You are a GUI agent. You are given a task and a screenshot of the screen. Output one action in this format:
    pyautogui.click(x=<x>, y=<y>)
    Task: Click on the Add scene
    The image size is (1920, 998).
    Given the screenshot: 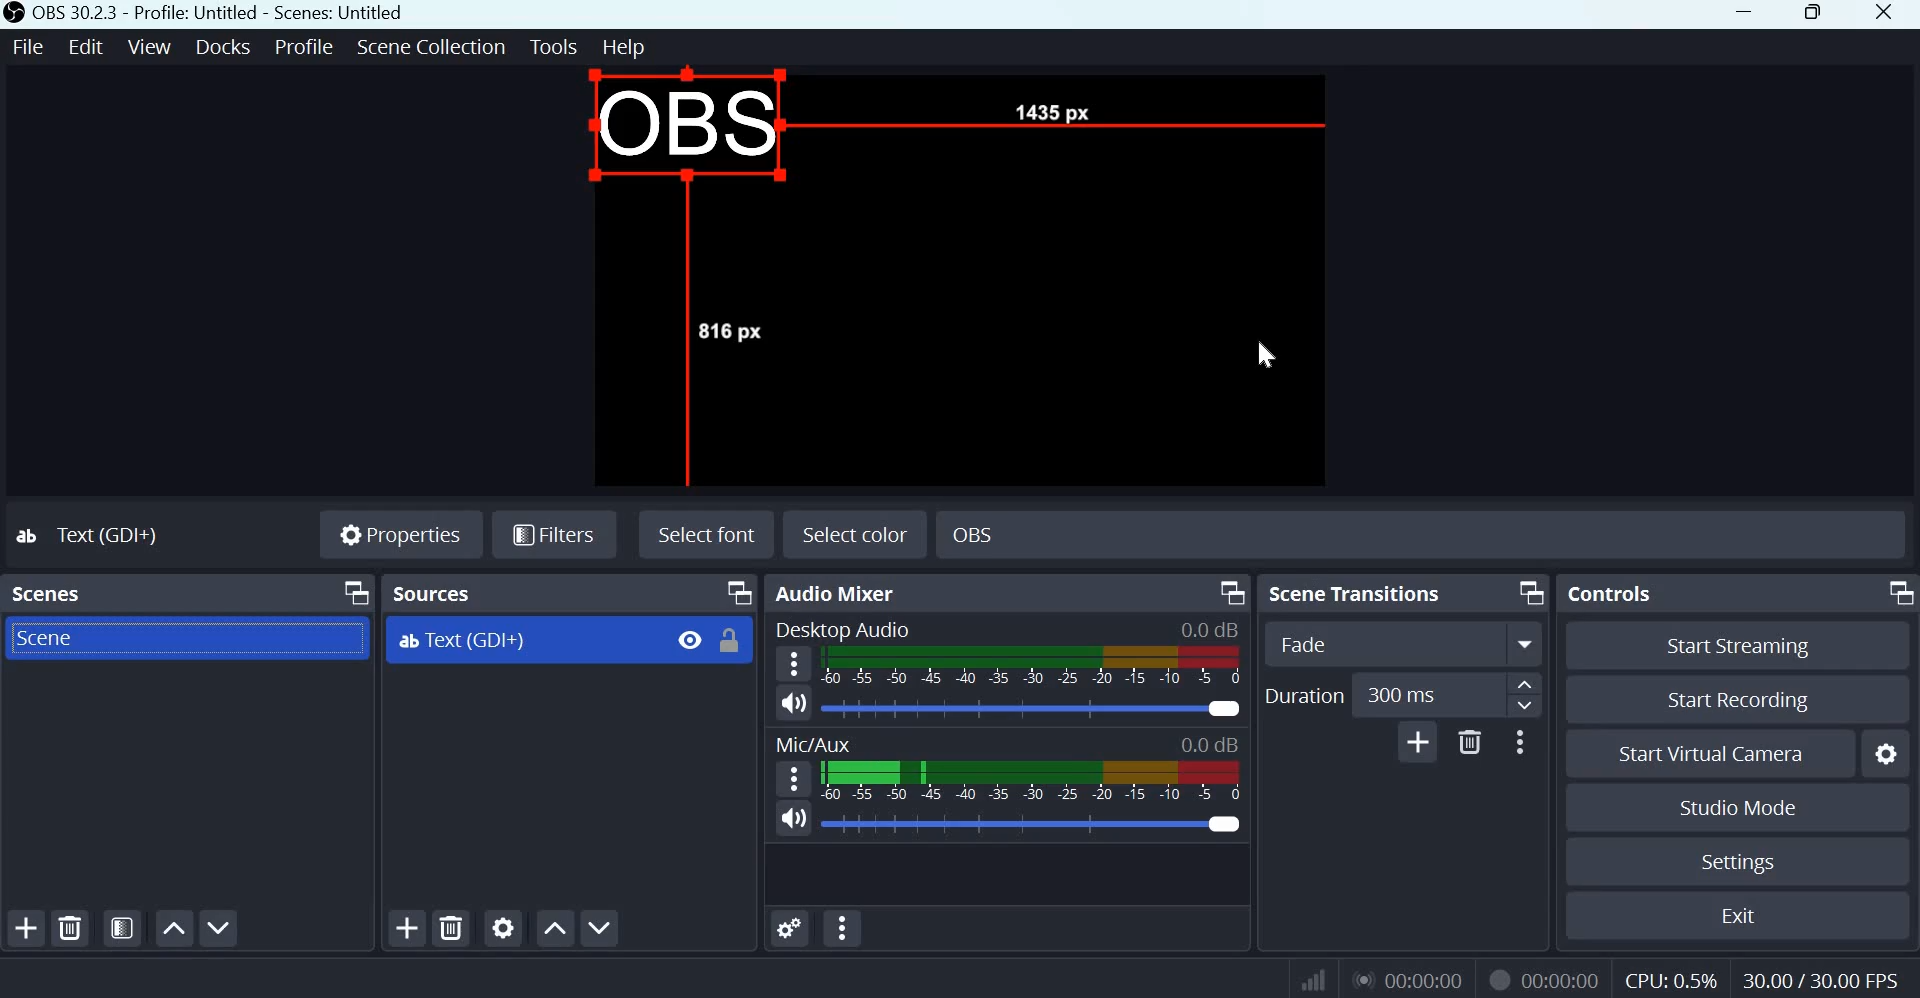 What is the action you would take?
    pyautogui.click(x=27, y=929)
    